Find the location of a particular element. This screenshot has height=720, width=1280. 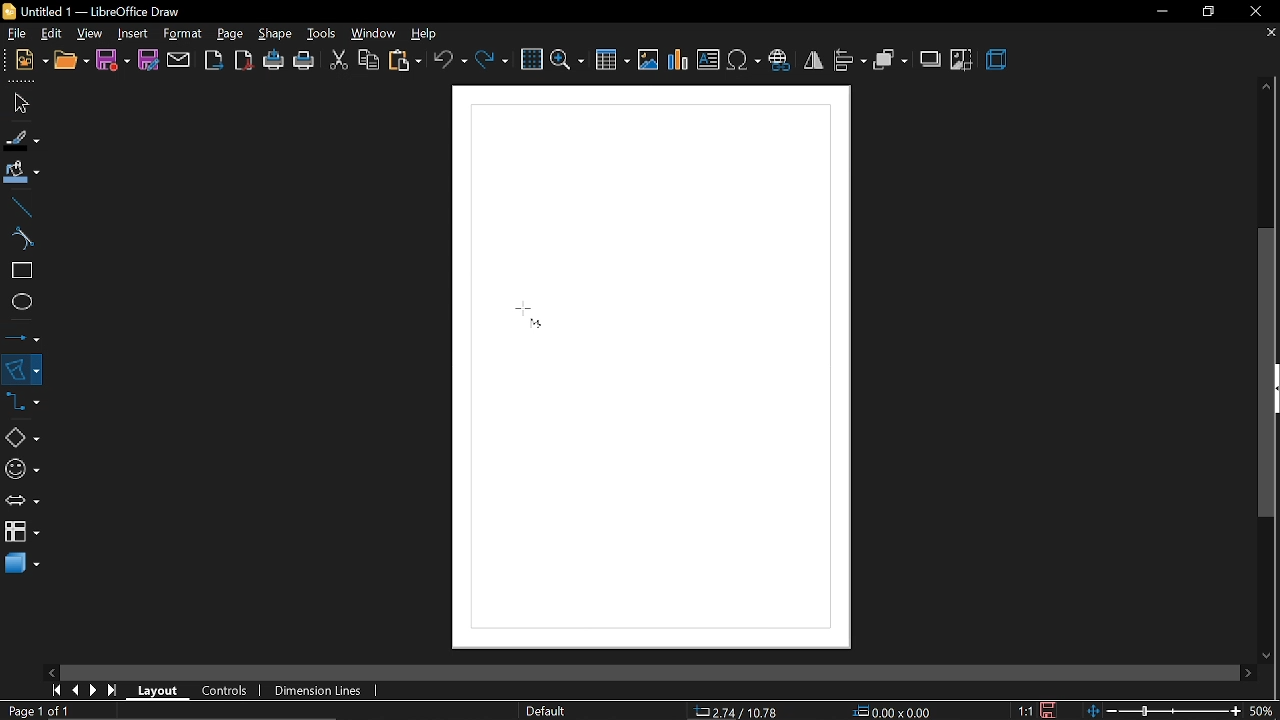

line is located at coordinates (19, 207).